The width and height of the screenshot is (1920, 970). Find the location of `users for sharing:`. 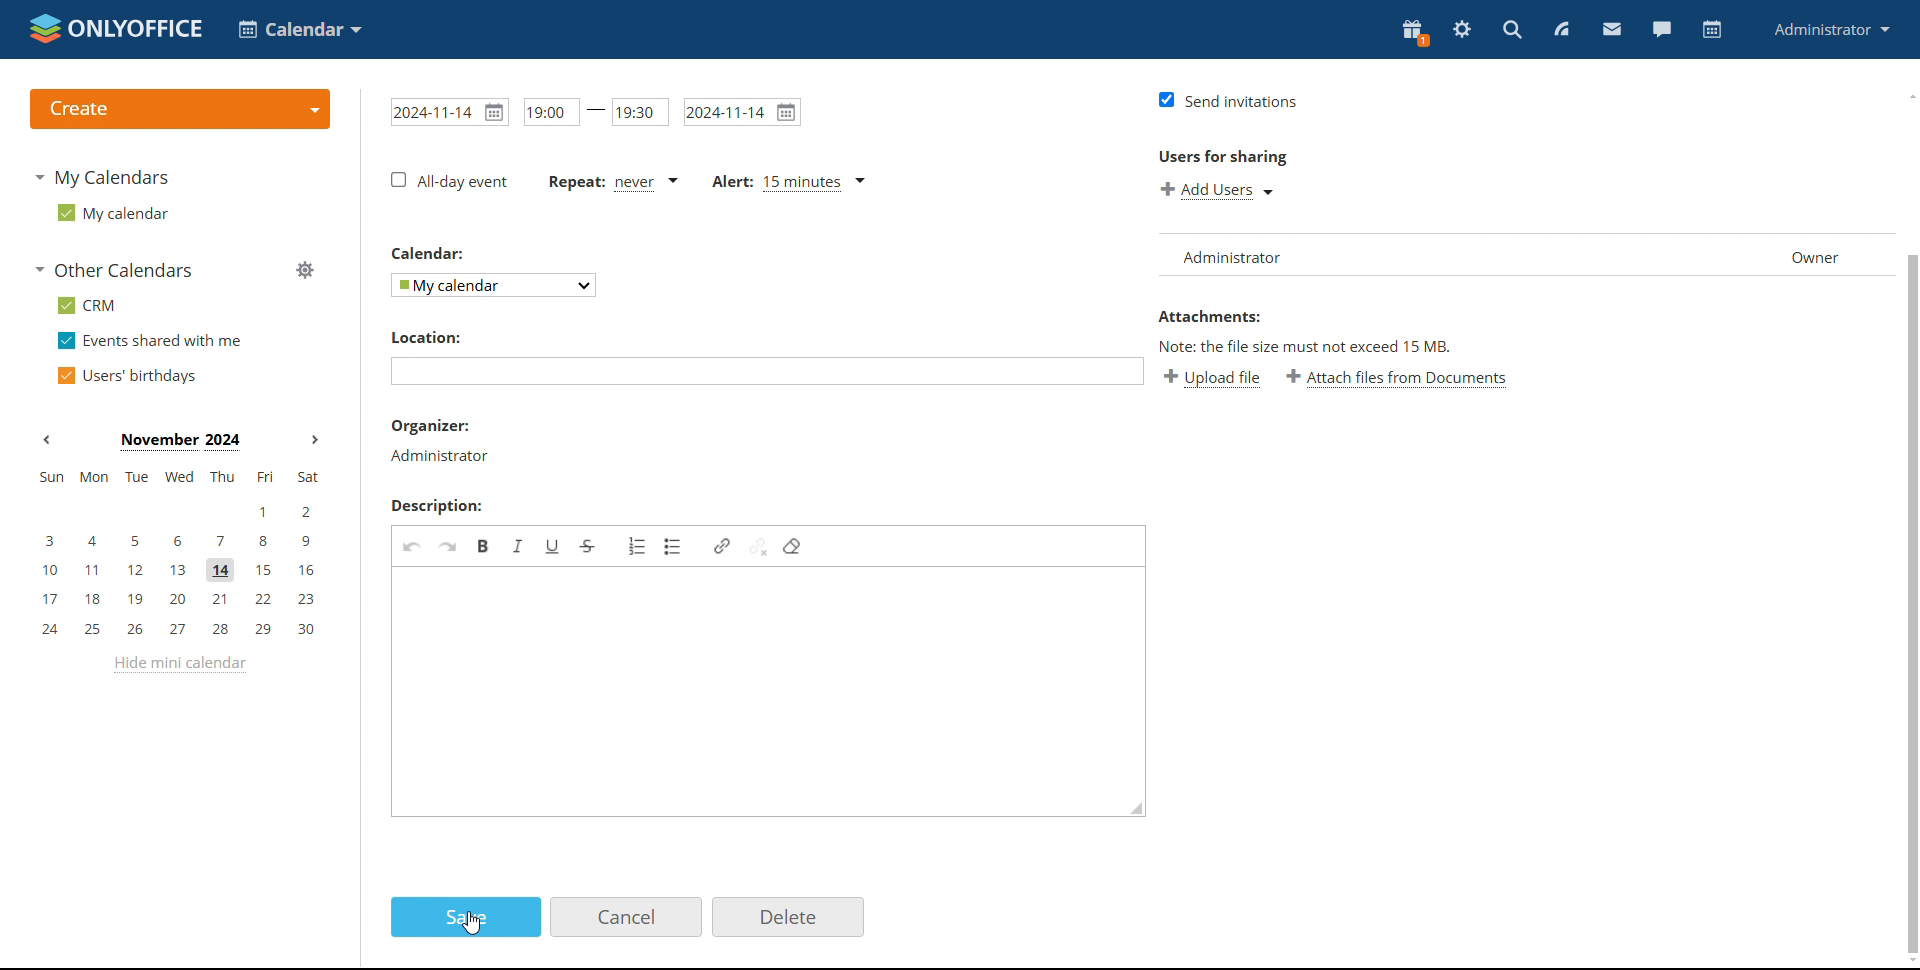

users for sharing: is located at coordinates (1216, 155).